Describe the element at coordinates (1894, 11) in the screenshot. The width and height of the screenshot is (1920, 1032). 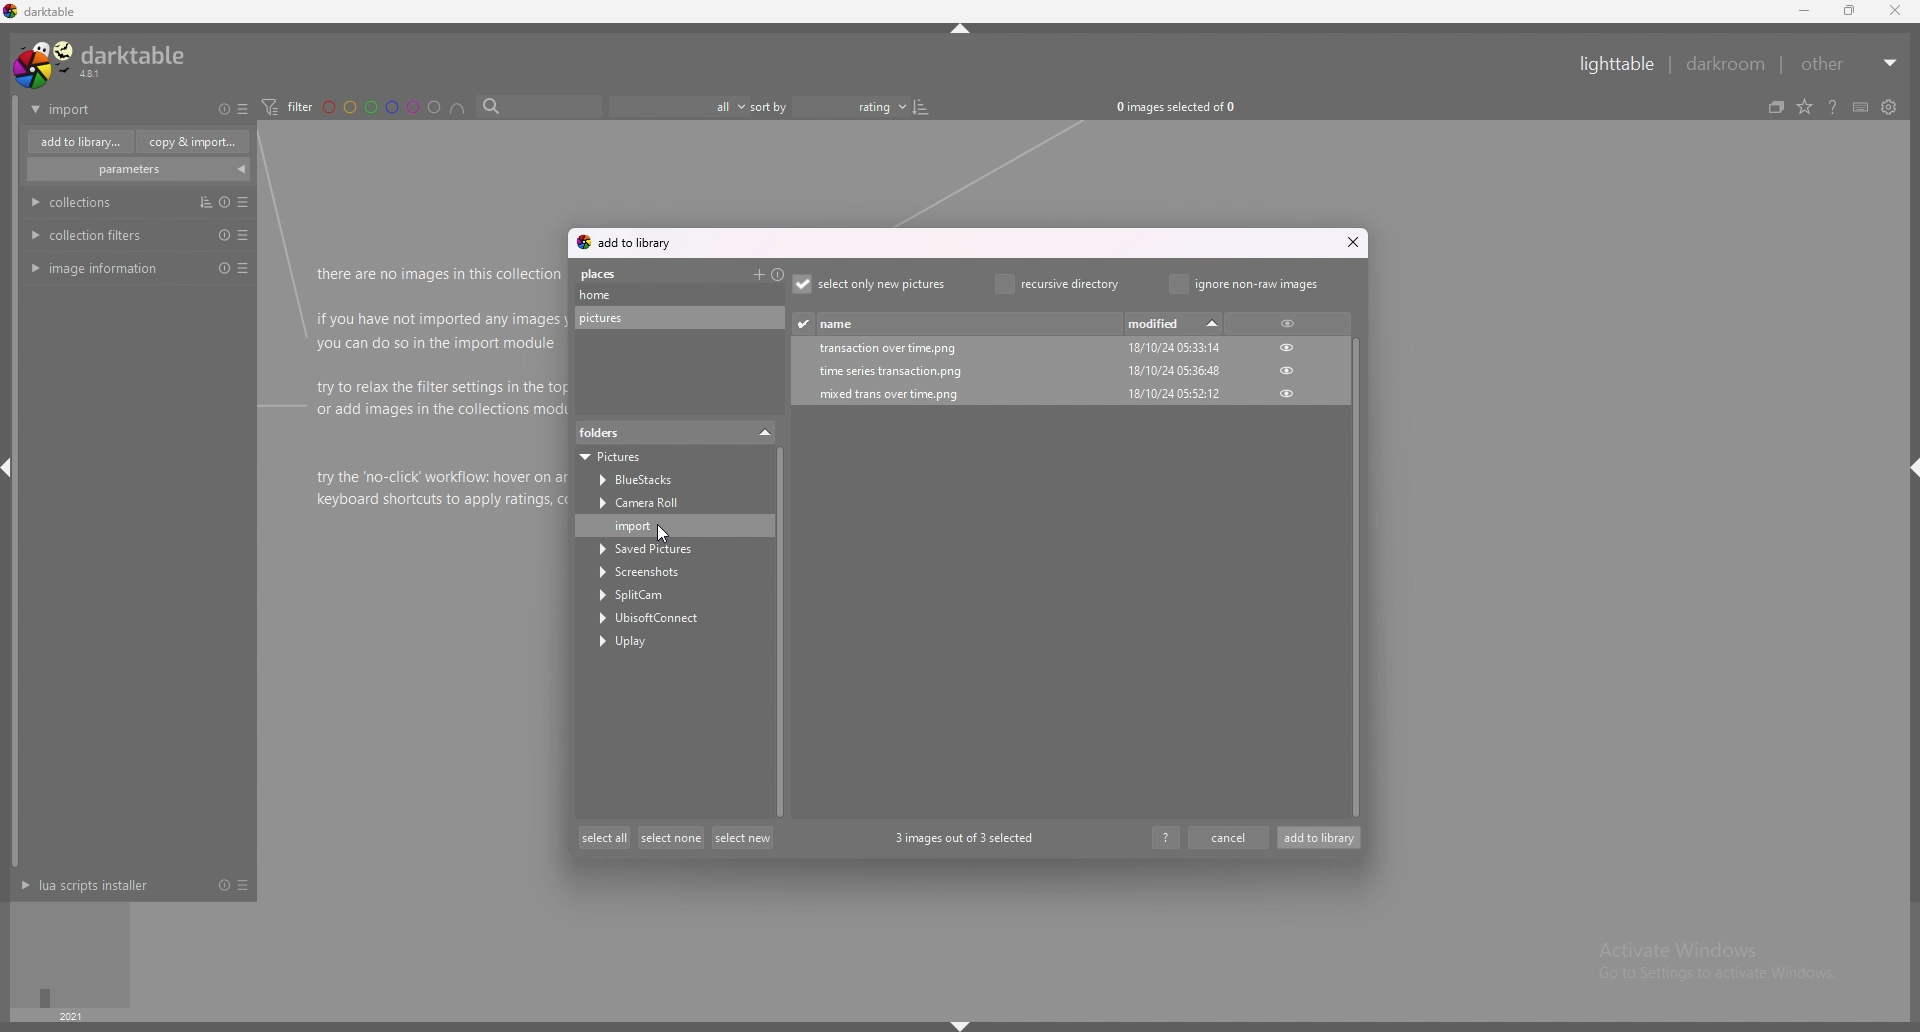
I see `close` at that location.